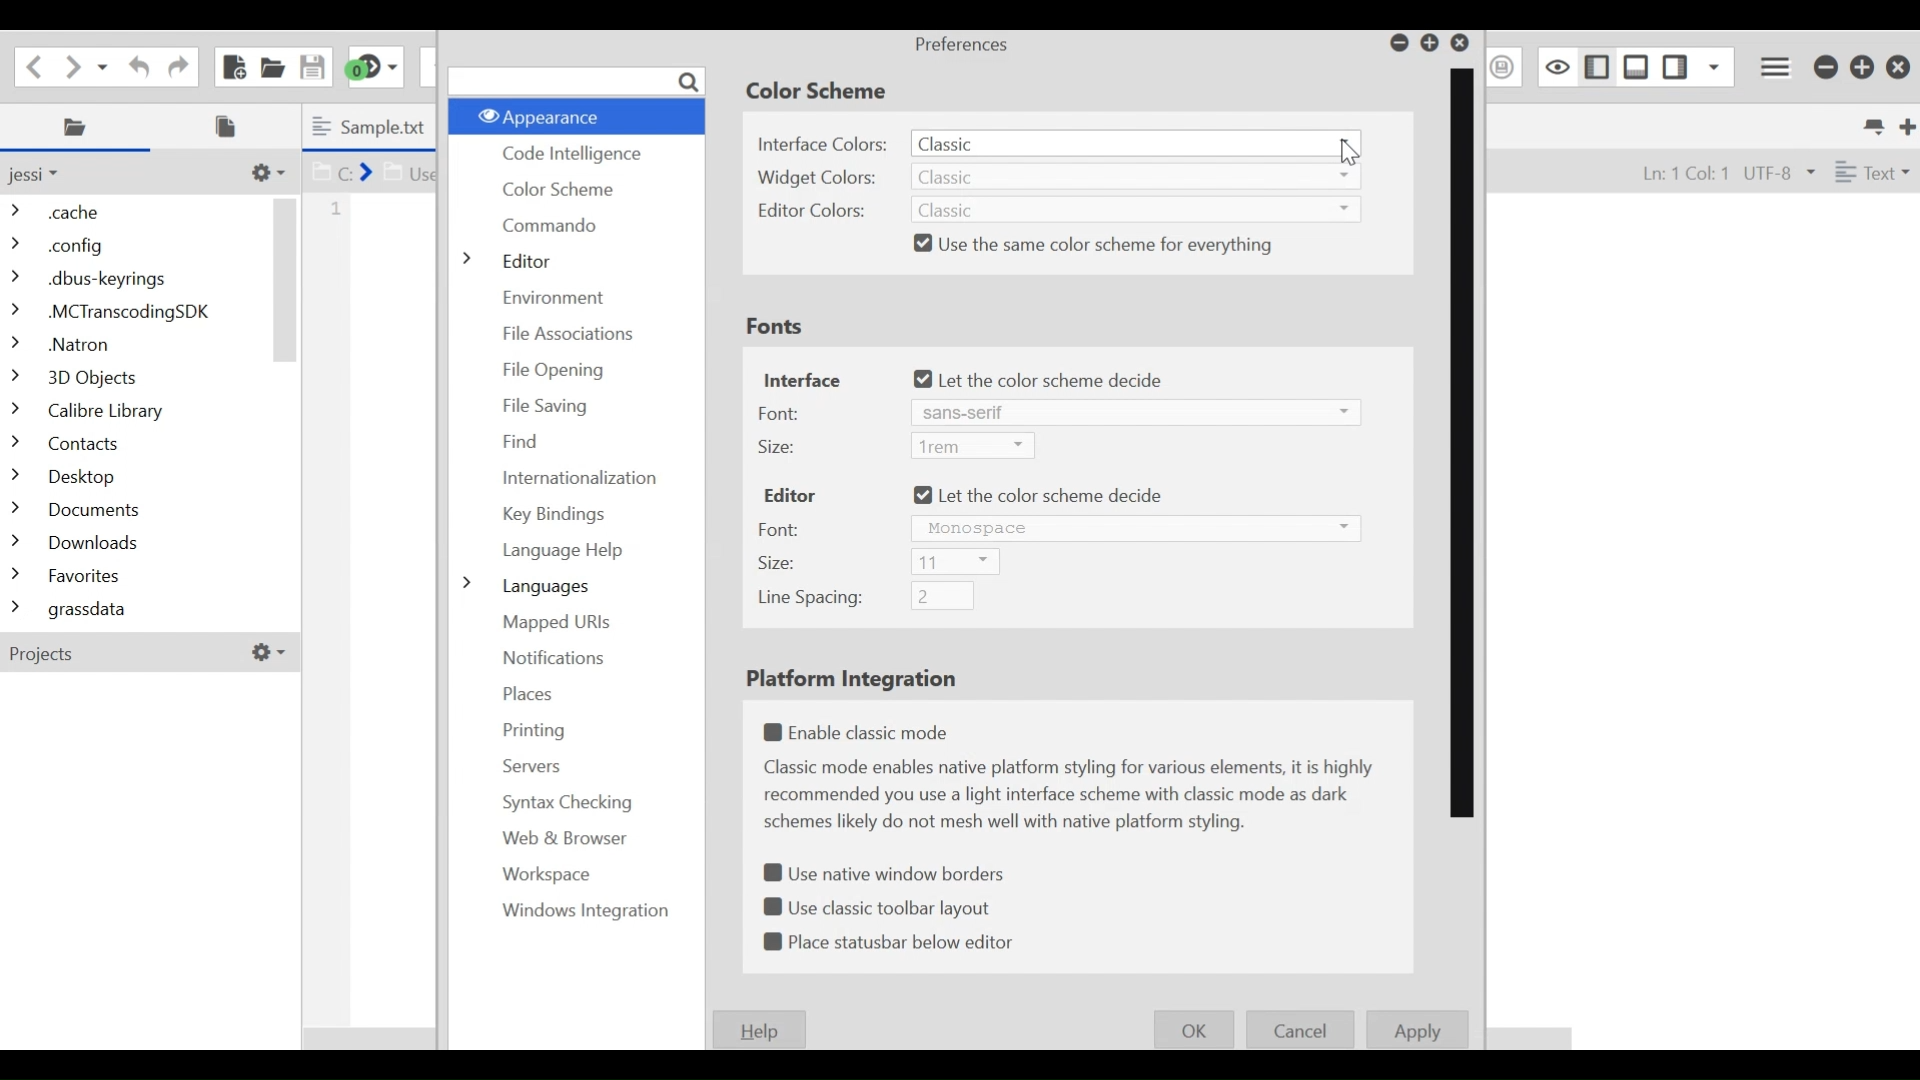 The image size is (1920, 1080). What do you see at coordinates (286, 279) in the screenshot?
I see `Vertical Scroll bar` at bounding box center [286, 279].